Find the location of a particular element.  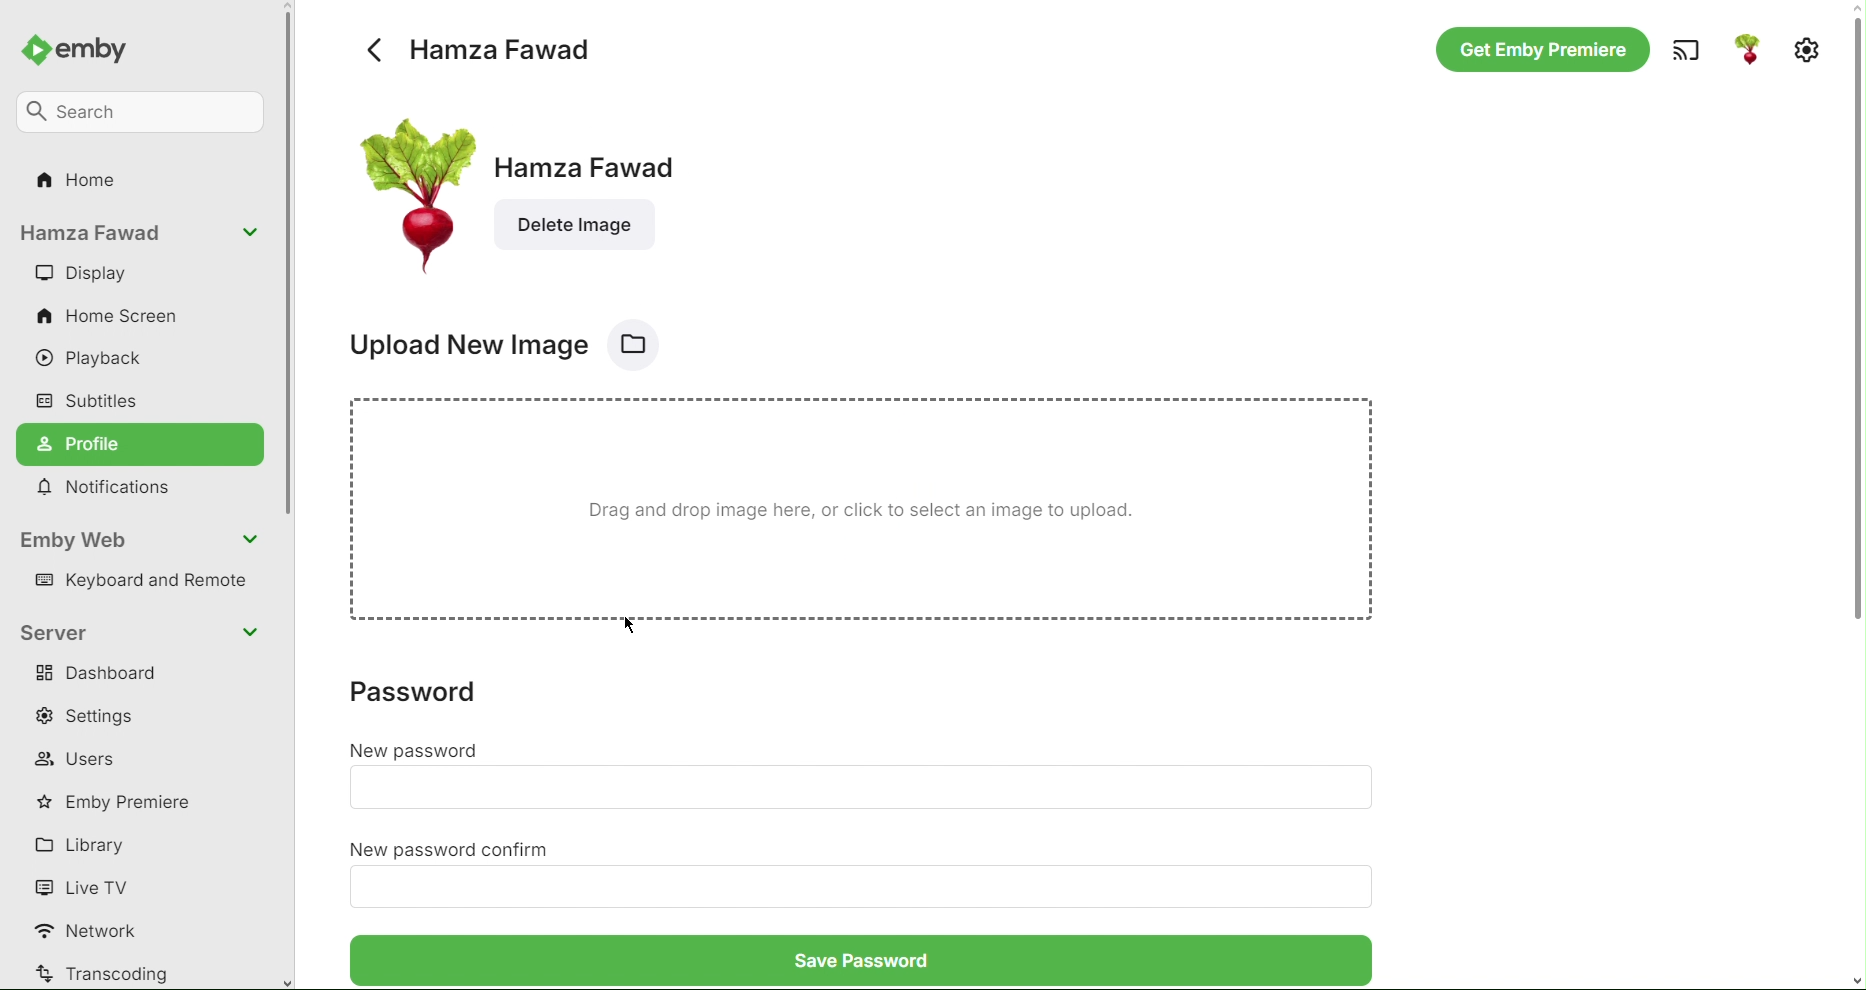

Upload New Image is located at coordinates (503, 343).